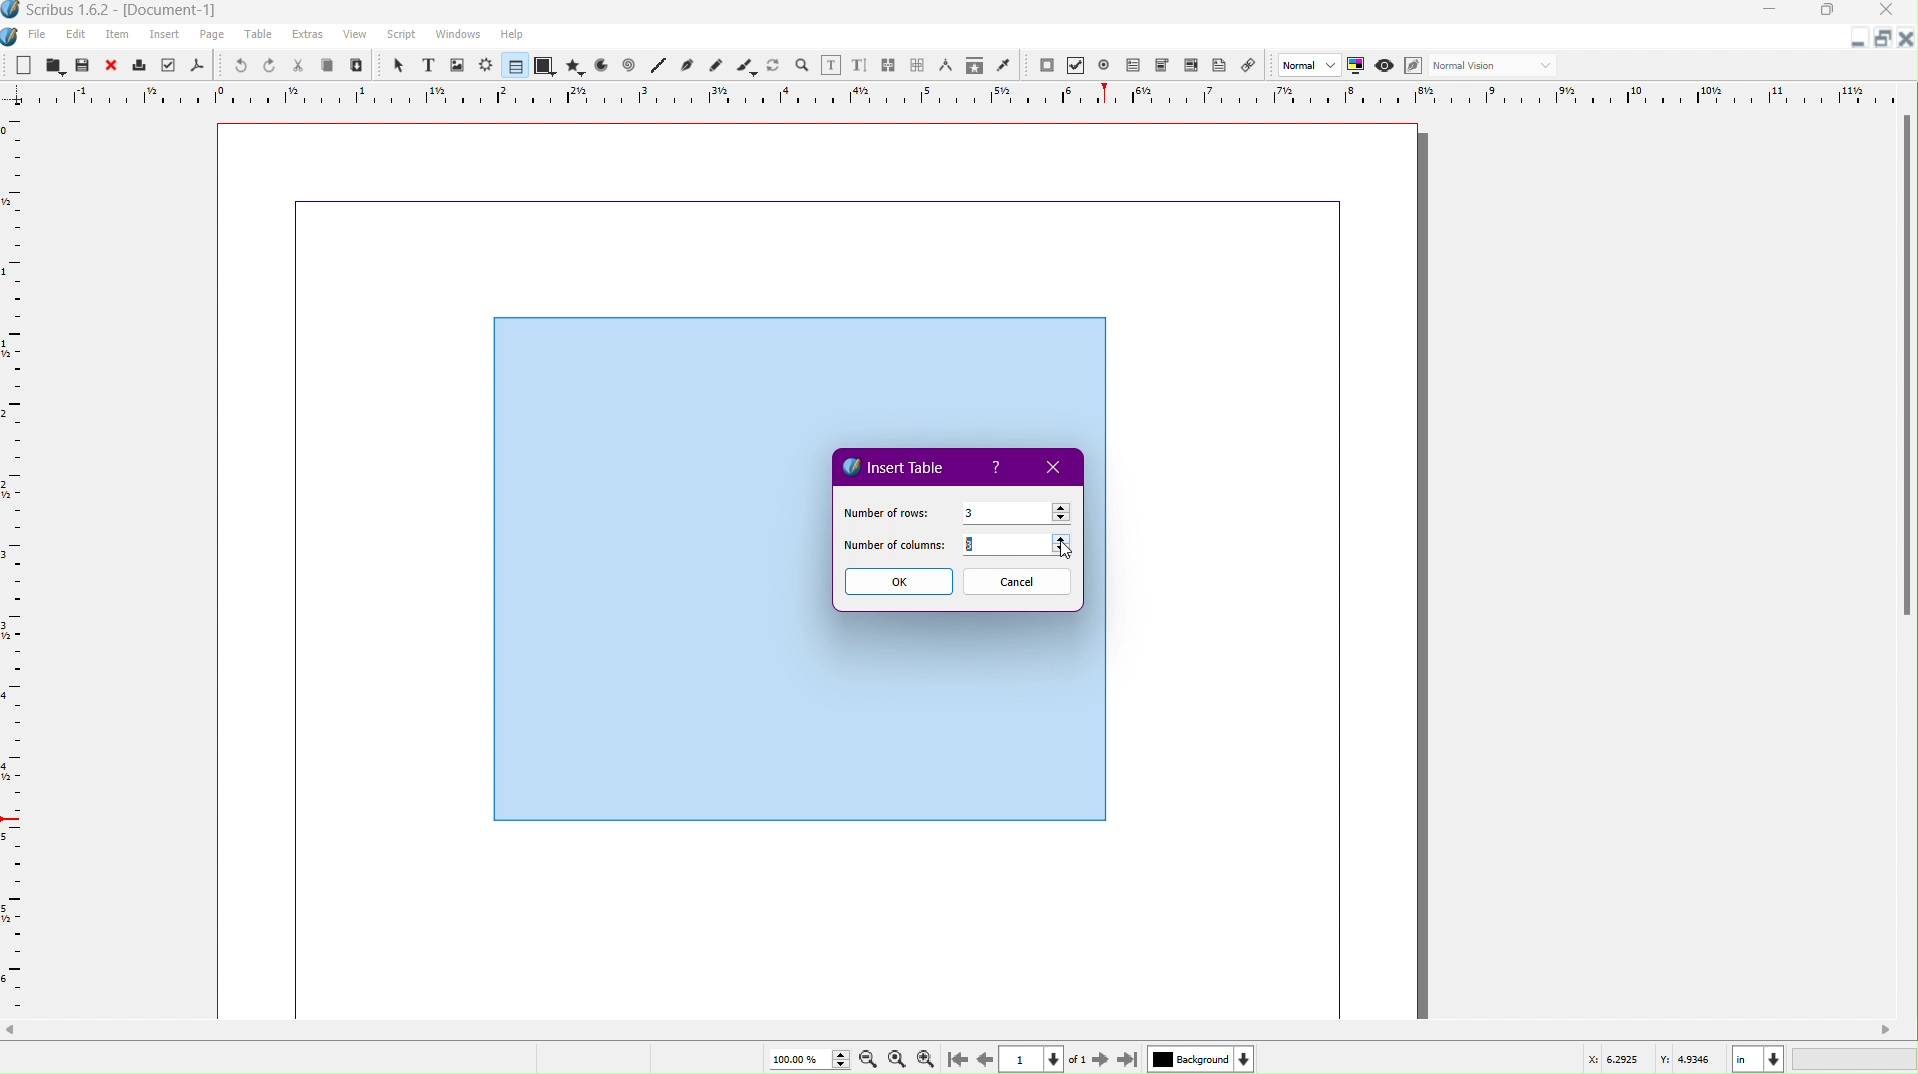 The width and height of the screenshot is (1918, 1074). I want to click on Minimize, so click(1854, 41).